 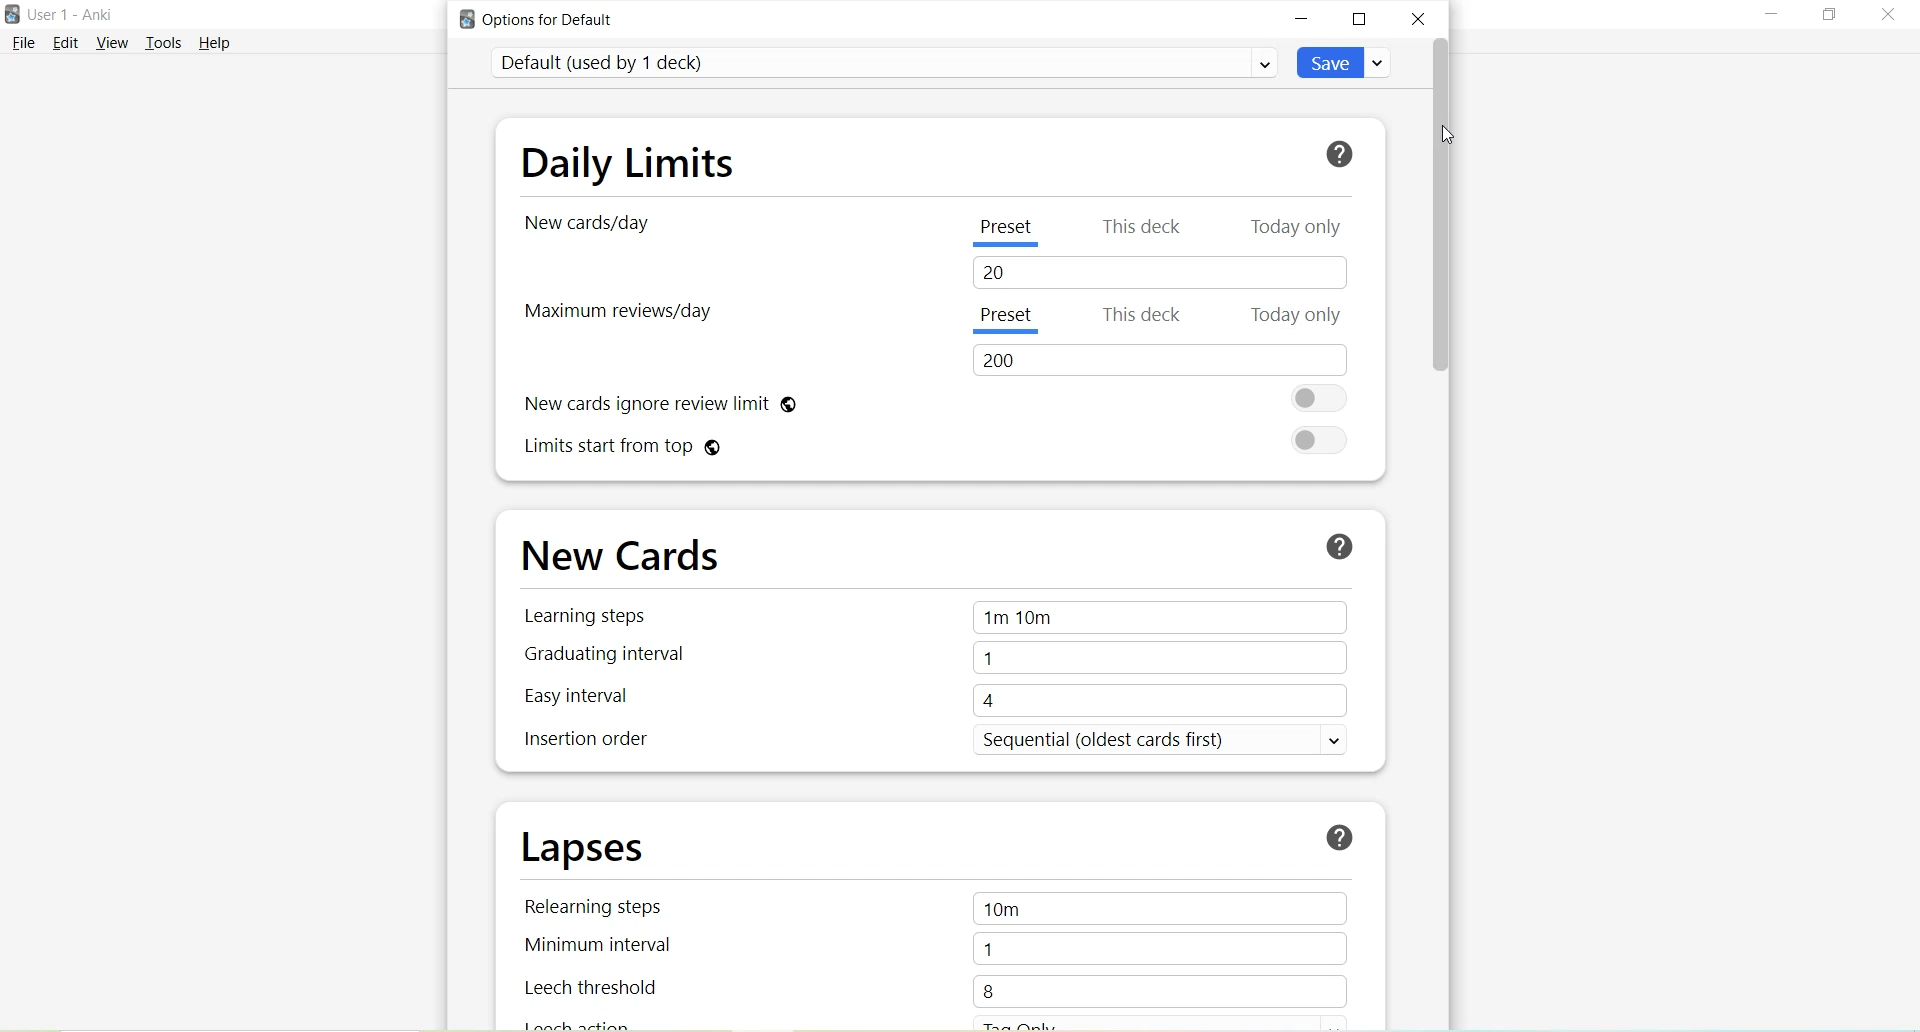 I want to click on Maximize, so click(x=1829, y=15).